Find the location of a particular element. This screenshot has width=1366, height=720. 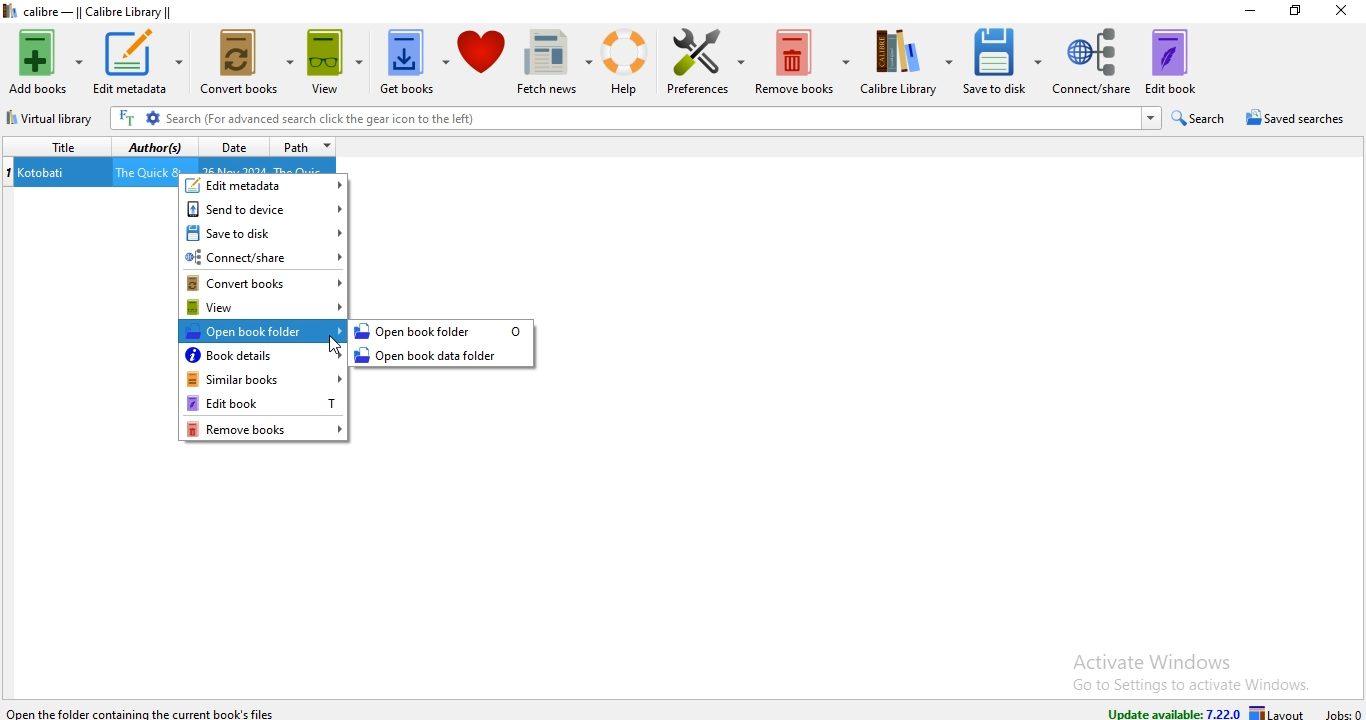

open book folder is located at coordinates (262, 330).